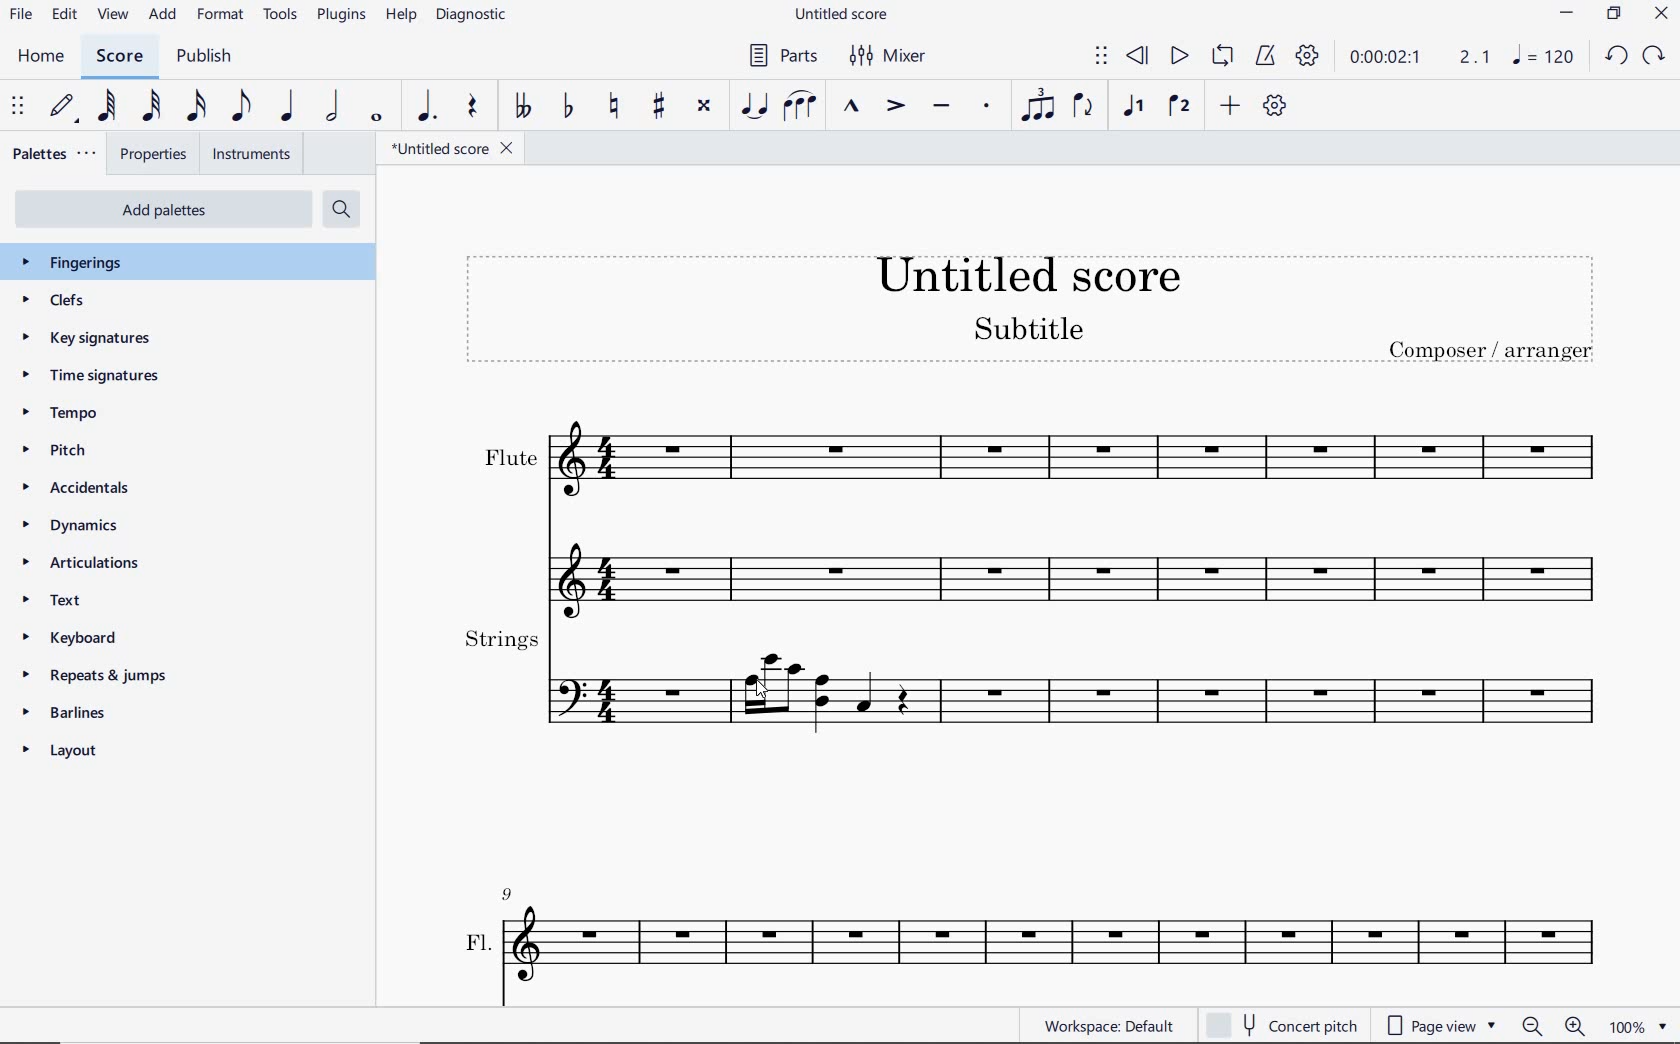  I want to click on flute, so click(1033, 506).